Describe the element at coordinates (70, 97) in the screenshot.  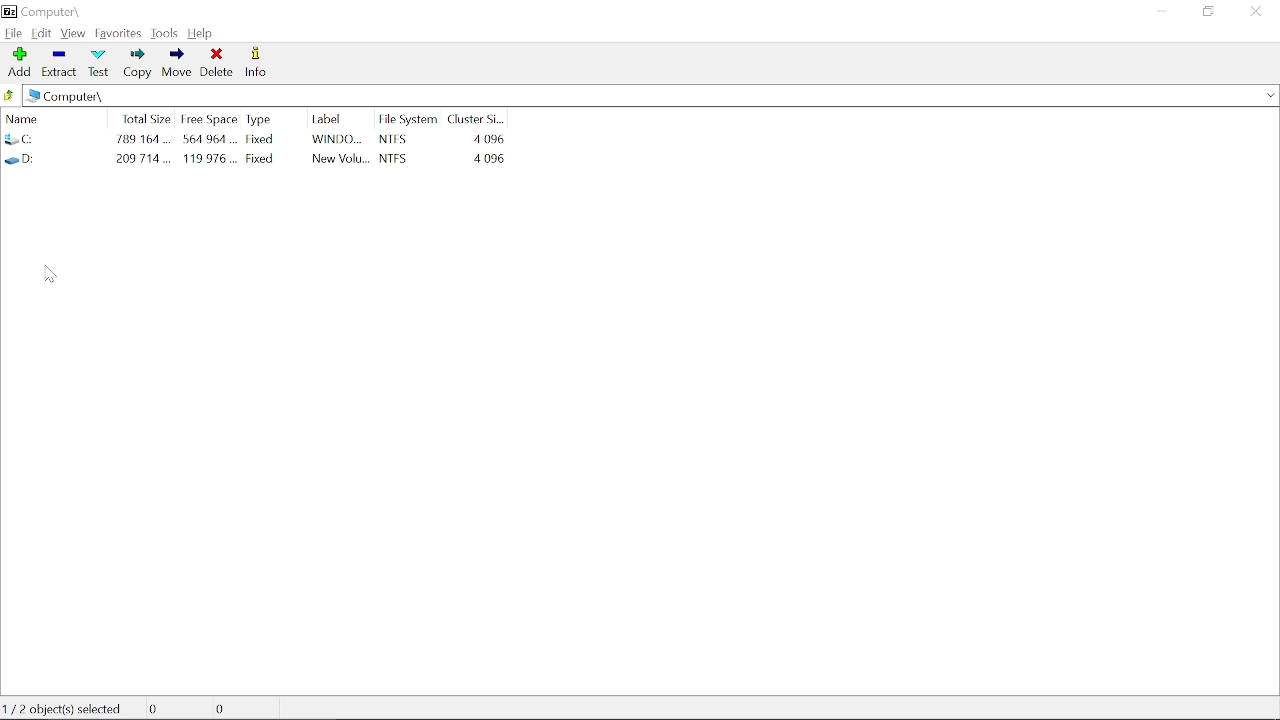
I see `Computer\` at that location.